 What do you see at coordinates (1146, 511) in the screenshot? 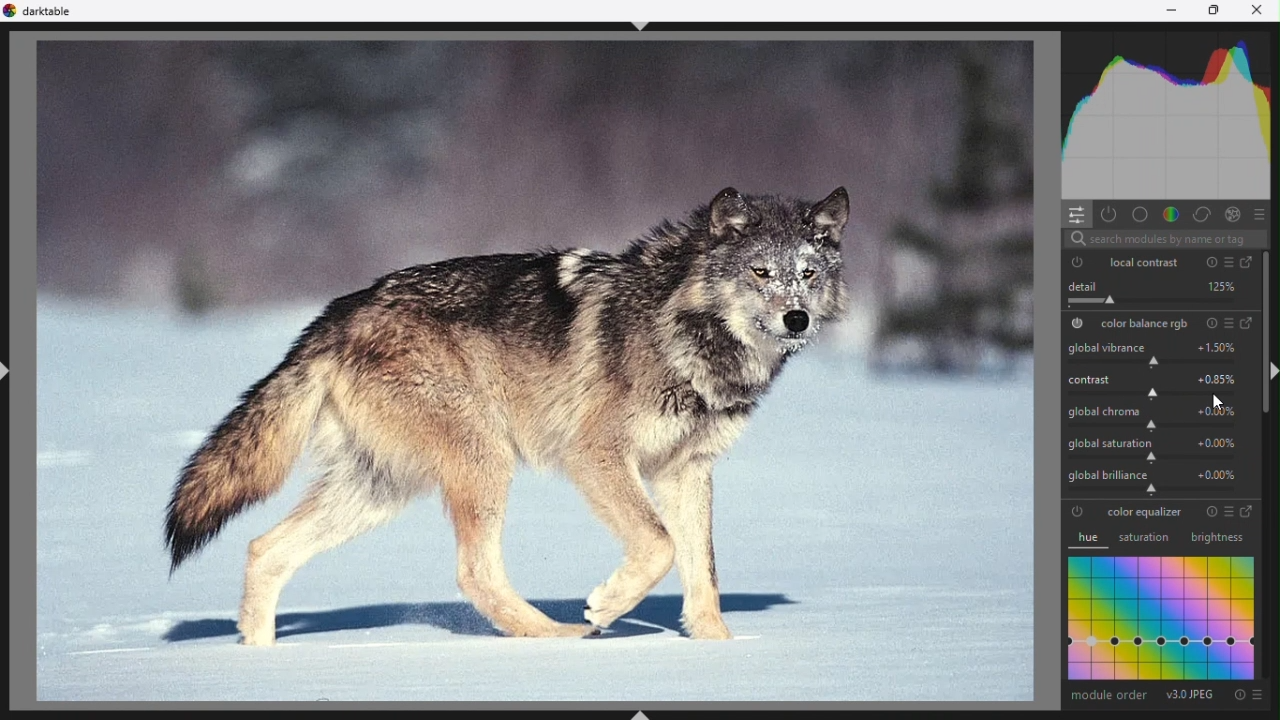
I see `color equalizer` at bounding box center [1146, 511].